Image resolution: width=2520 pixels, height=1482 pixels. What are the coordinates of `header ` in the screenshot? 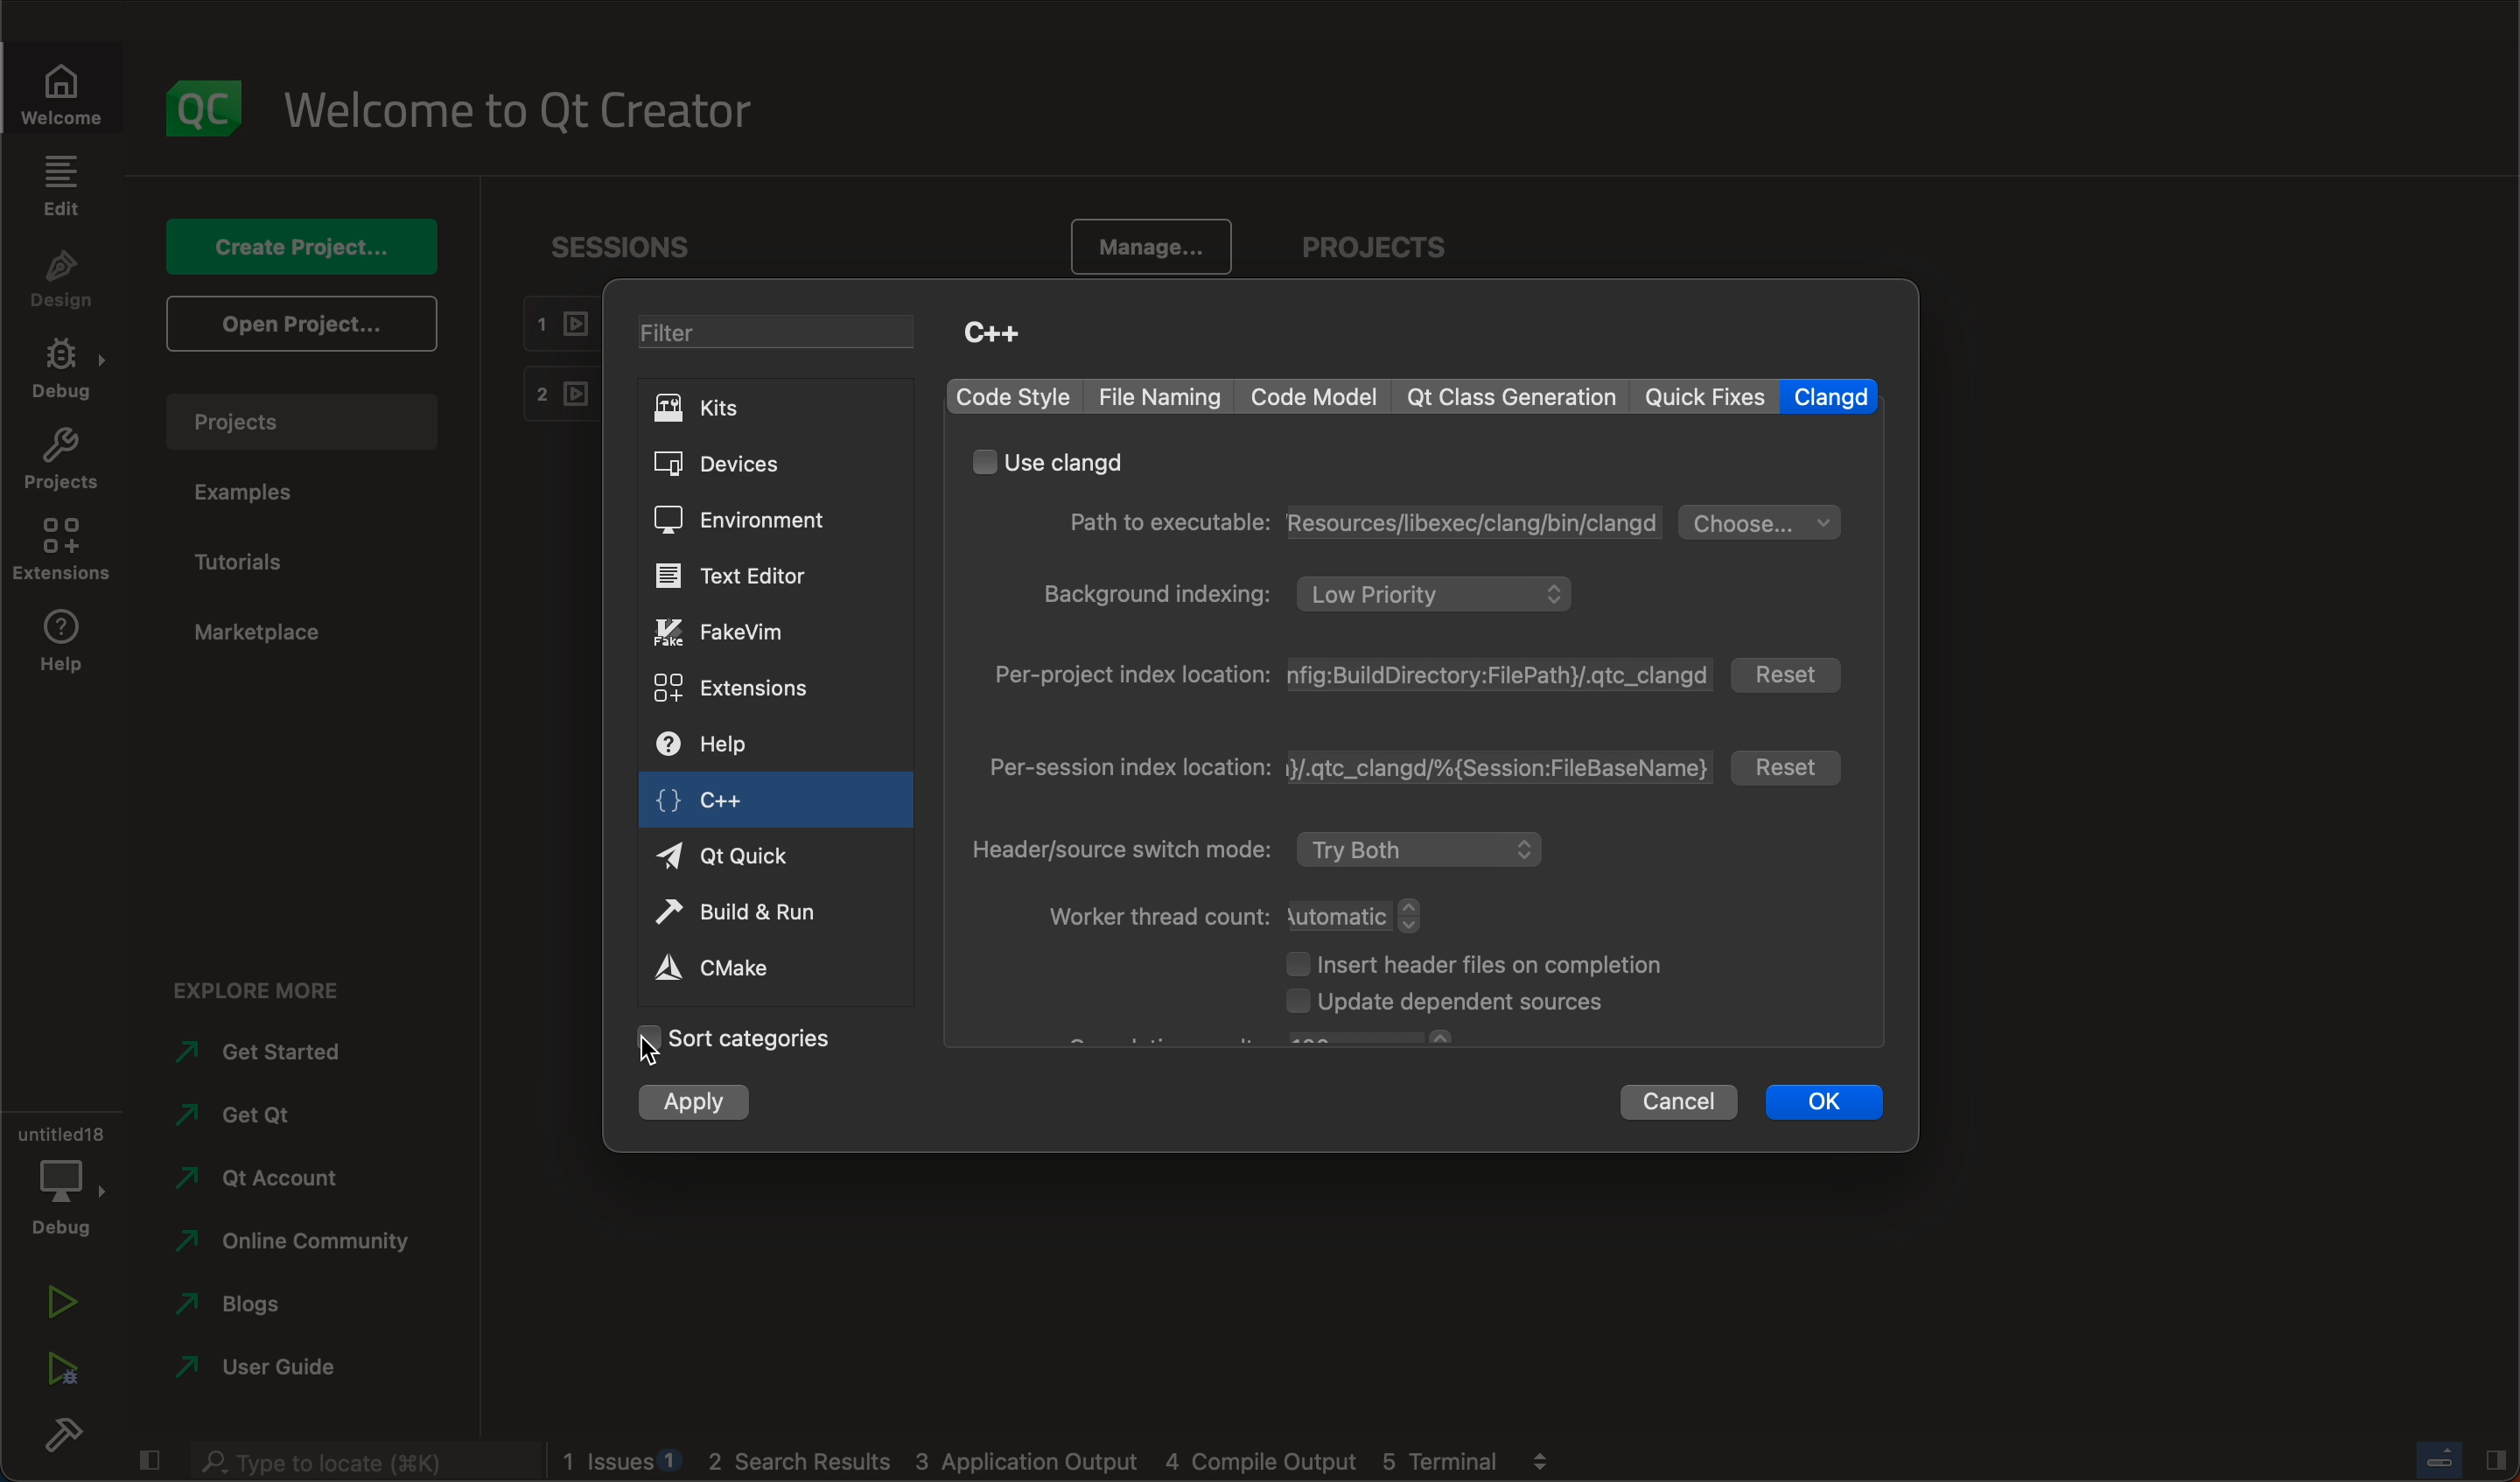 It's located at (1260, 849).